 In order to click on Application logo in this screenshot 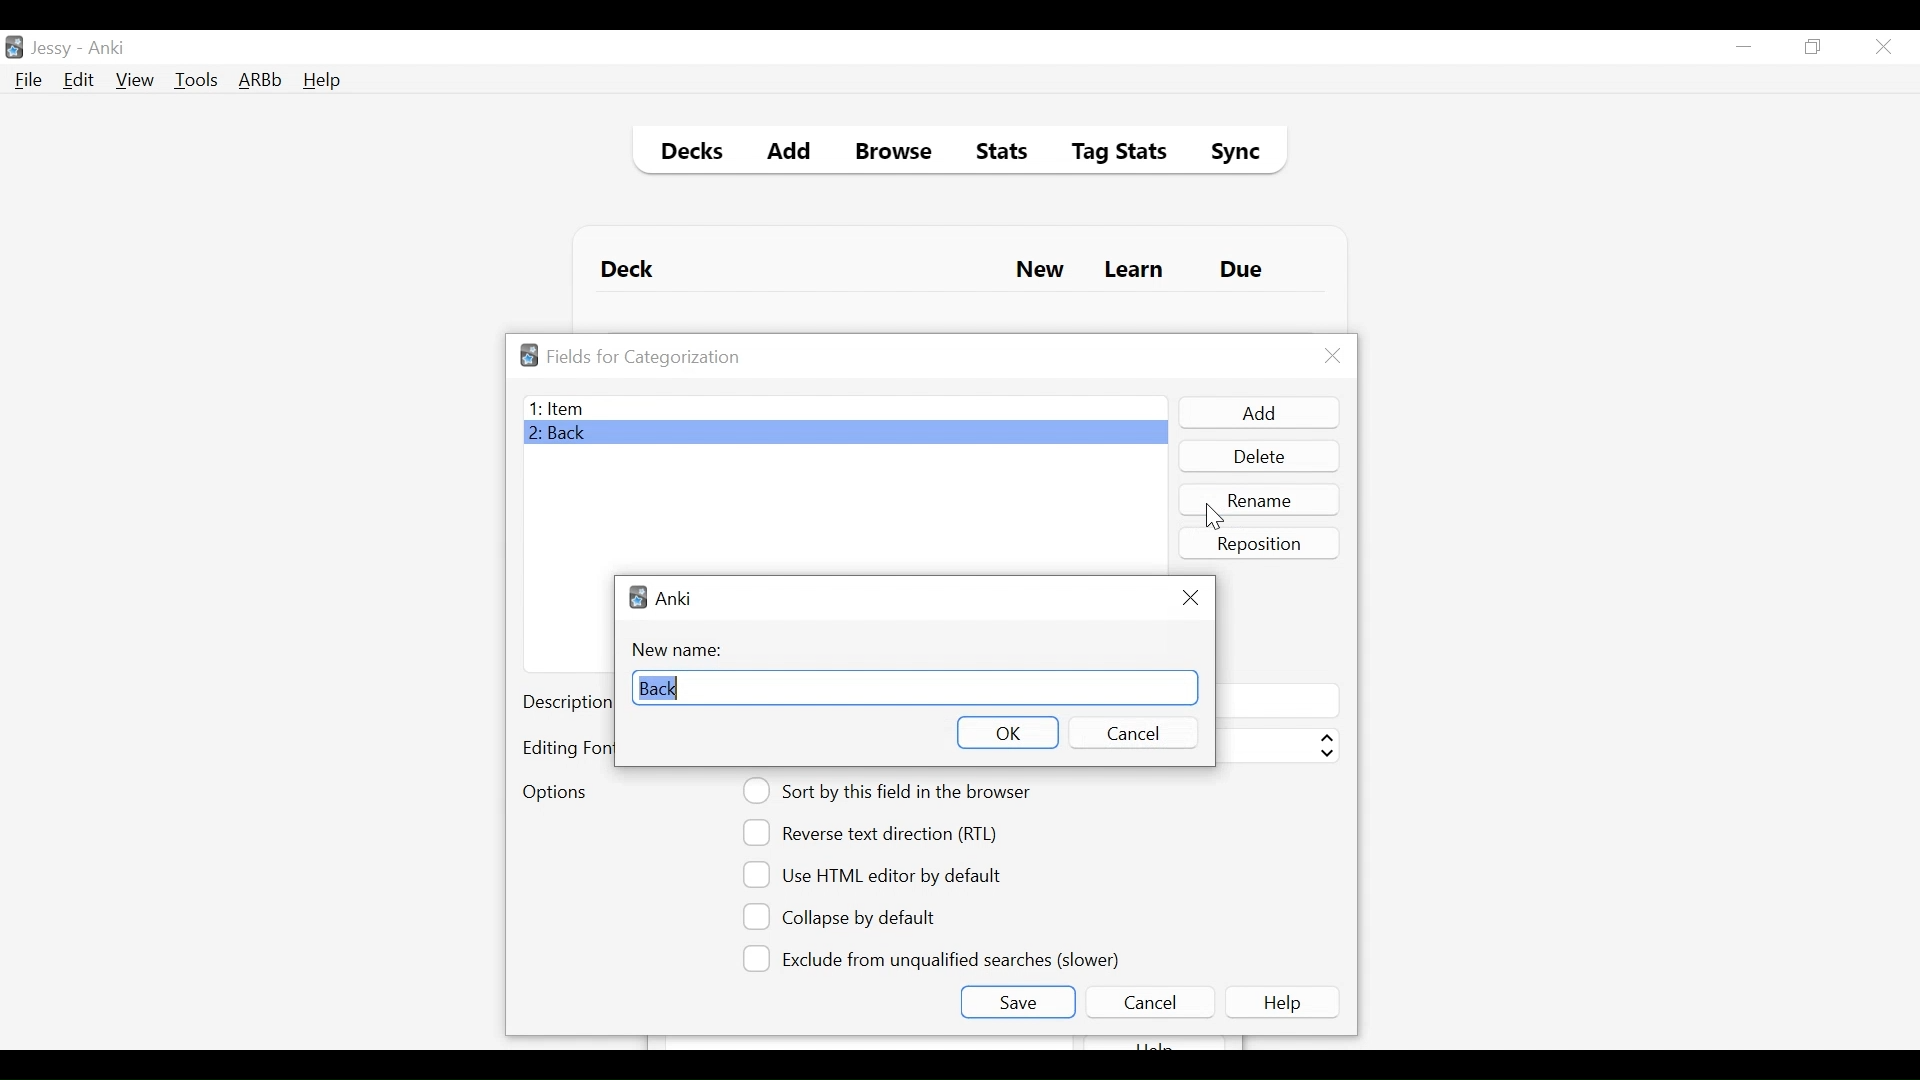, I will do `click(529, 355)`.